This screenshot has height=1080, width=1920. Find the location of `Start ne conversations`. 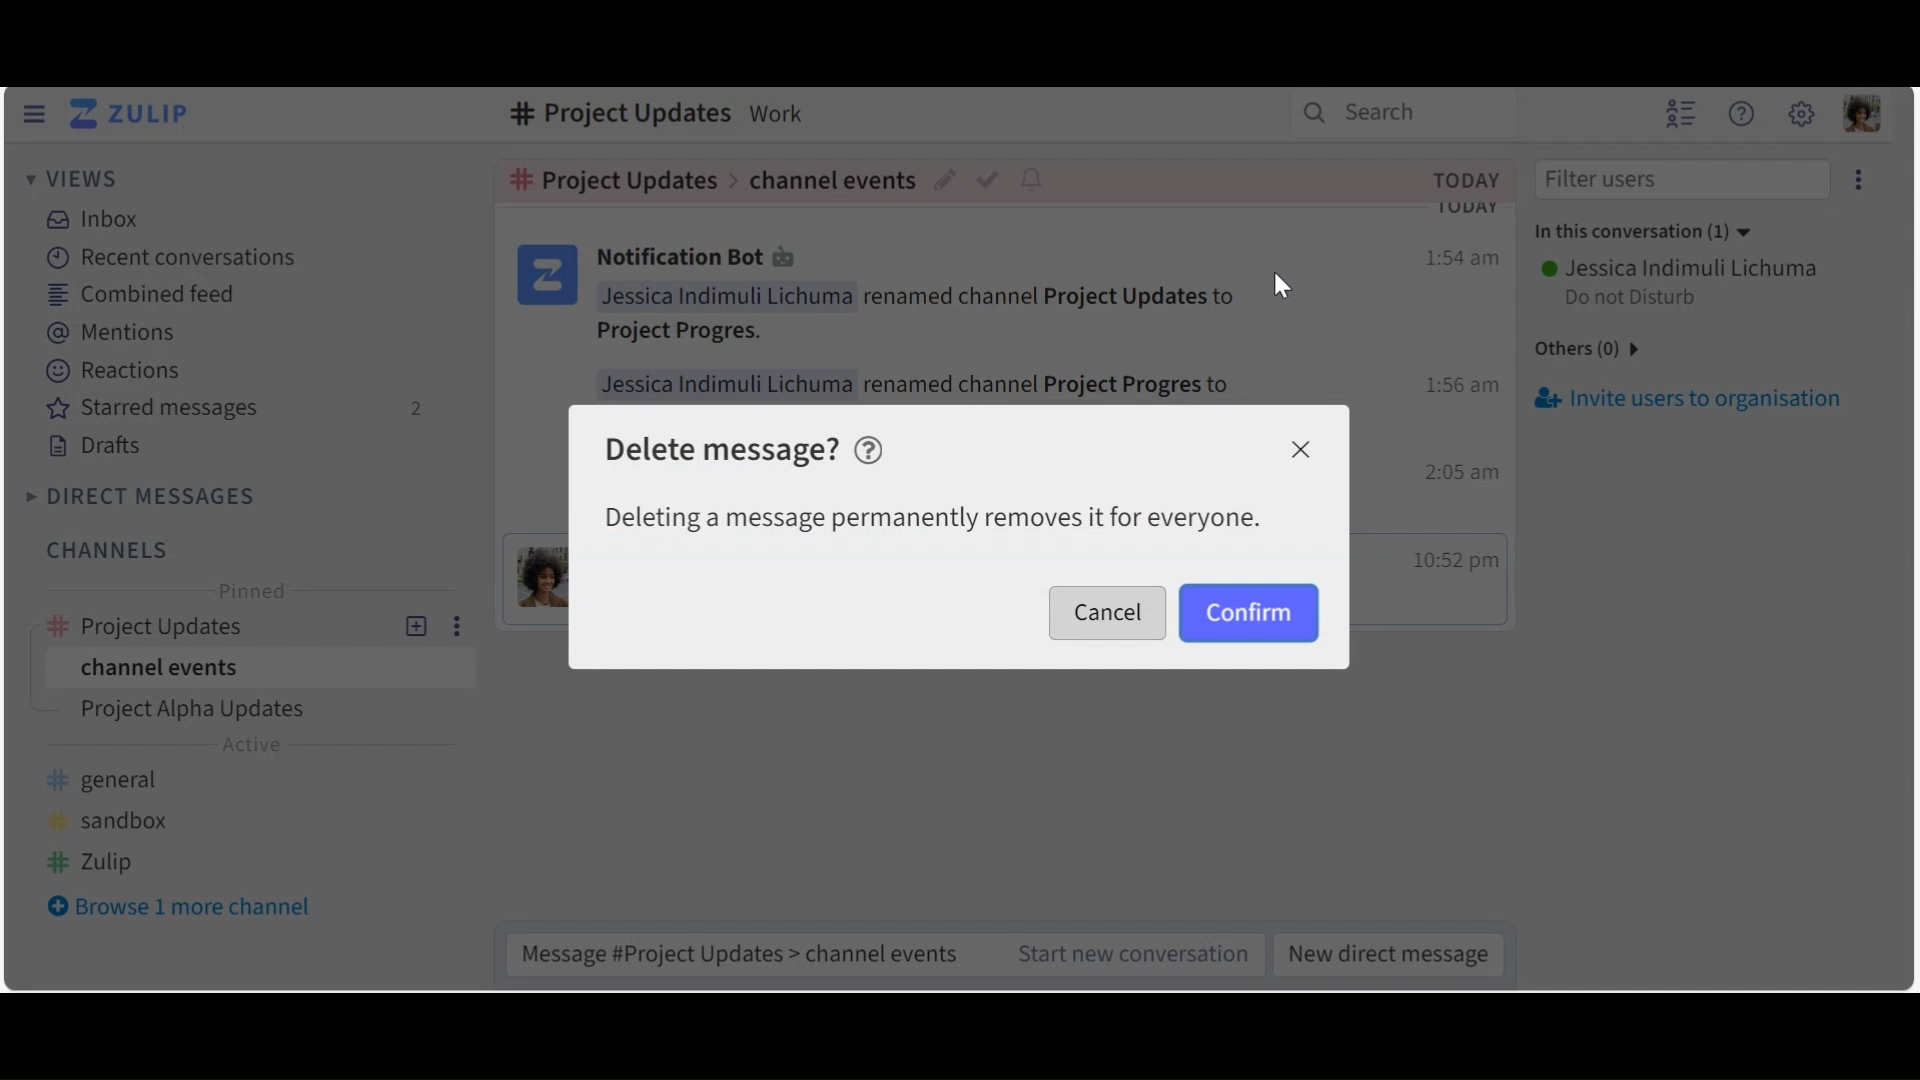

Start ne conversations is located at coordinates (1127, 955).